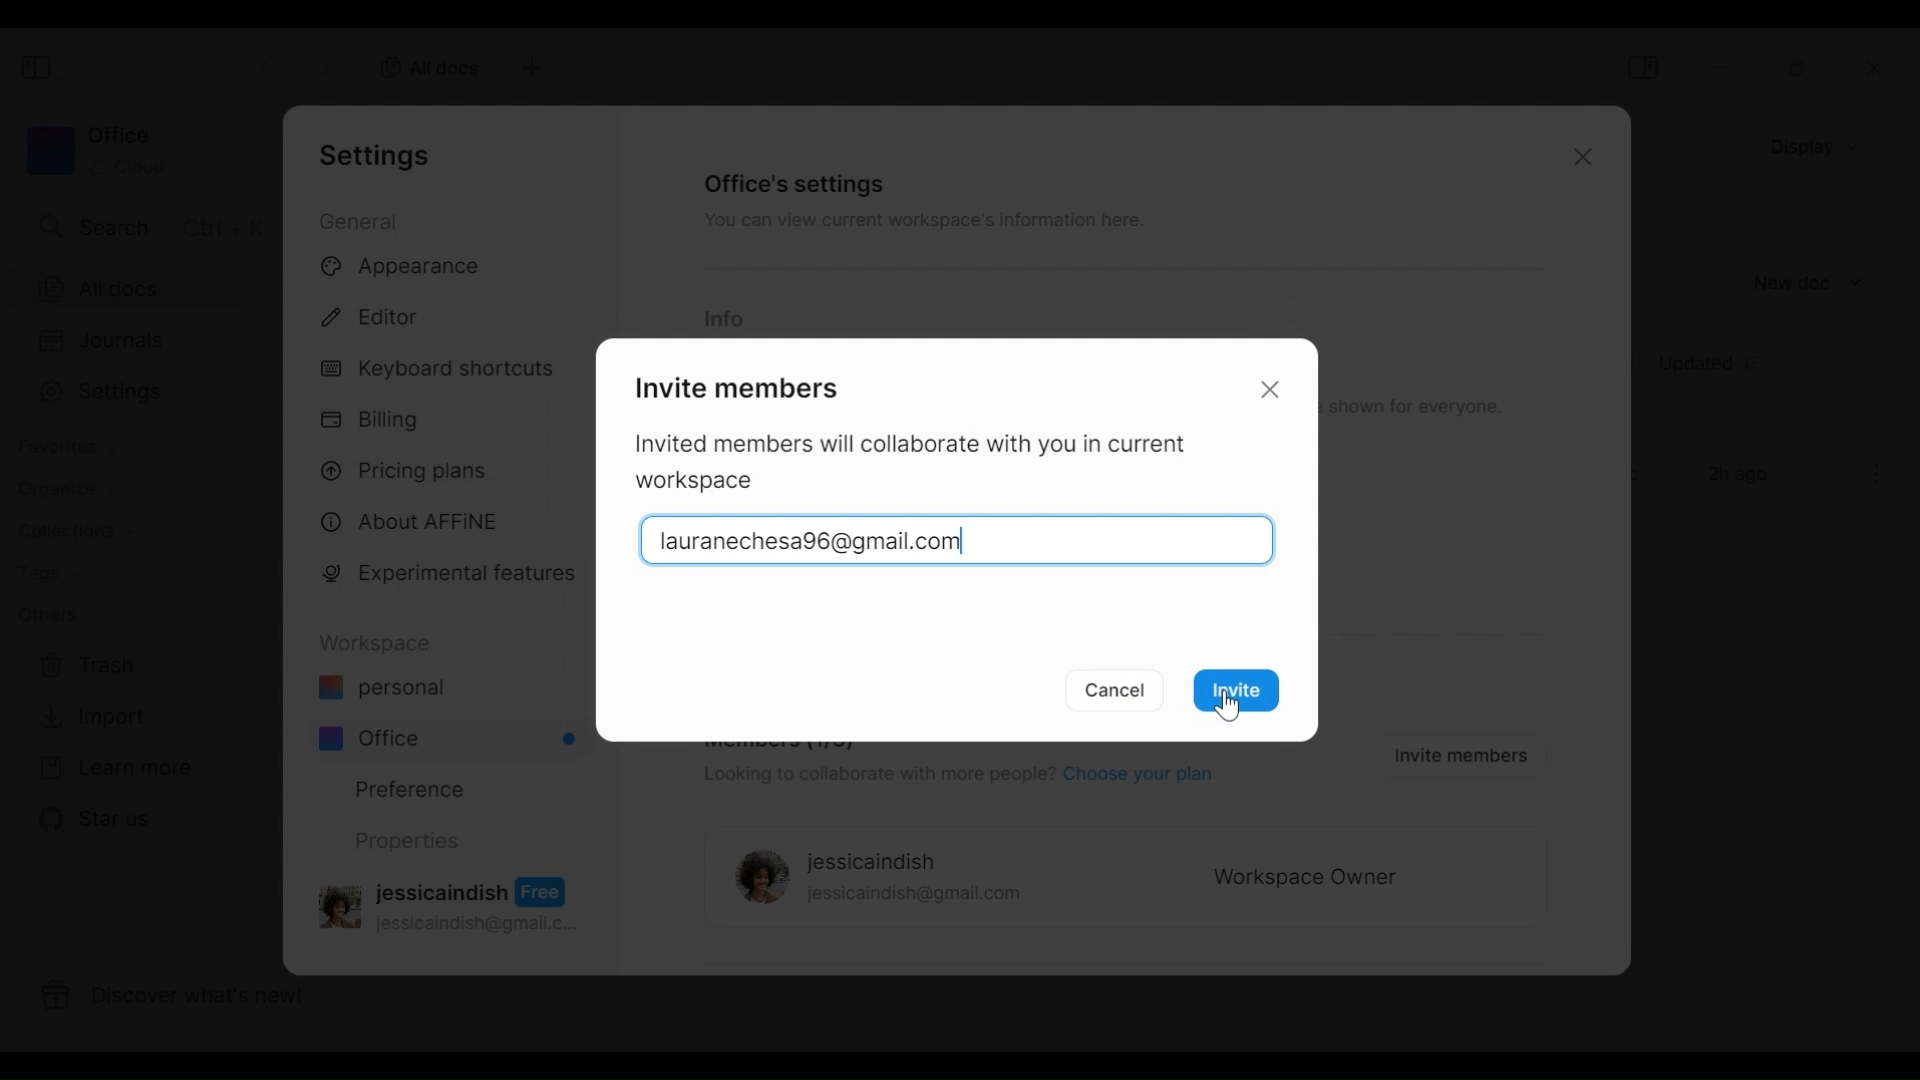  What do you see at coordinates (188, 999) in the screenshot?
I see `Discover what's new` at bounding box center [188, 999].